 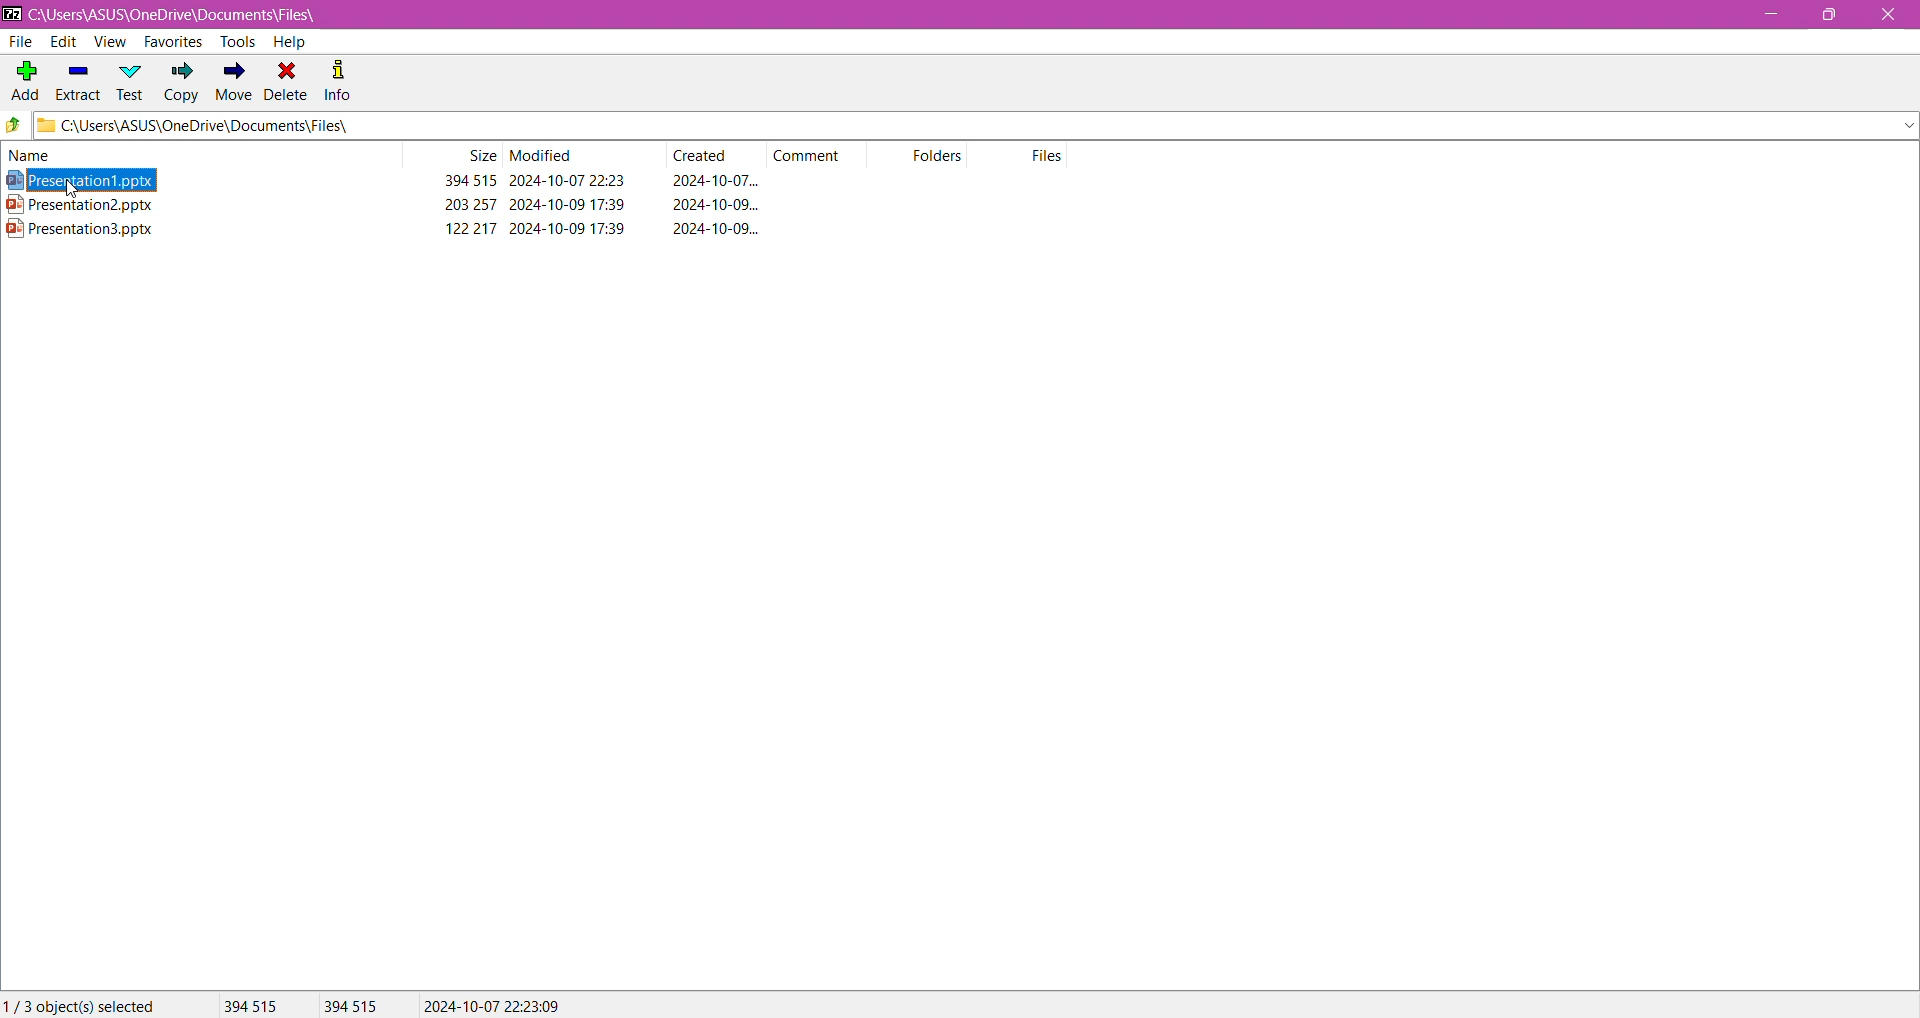 I want to click on File, so click(x=23, y=42).